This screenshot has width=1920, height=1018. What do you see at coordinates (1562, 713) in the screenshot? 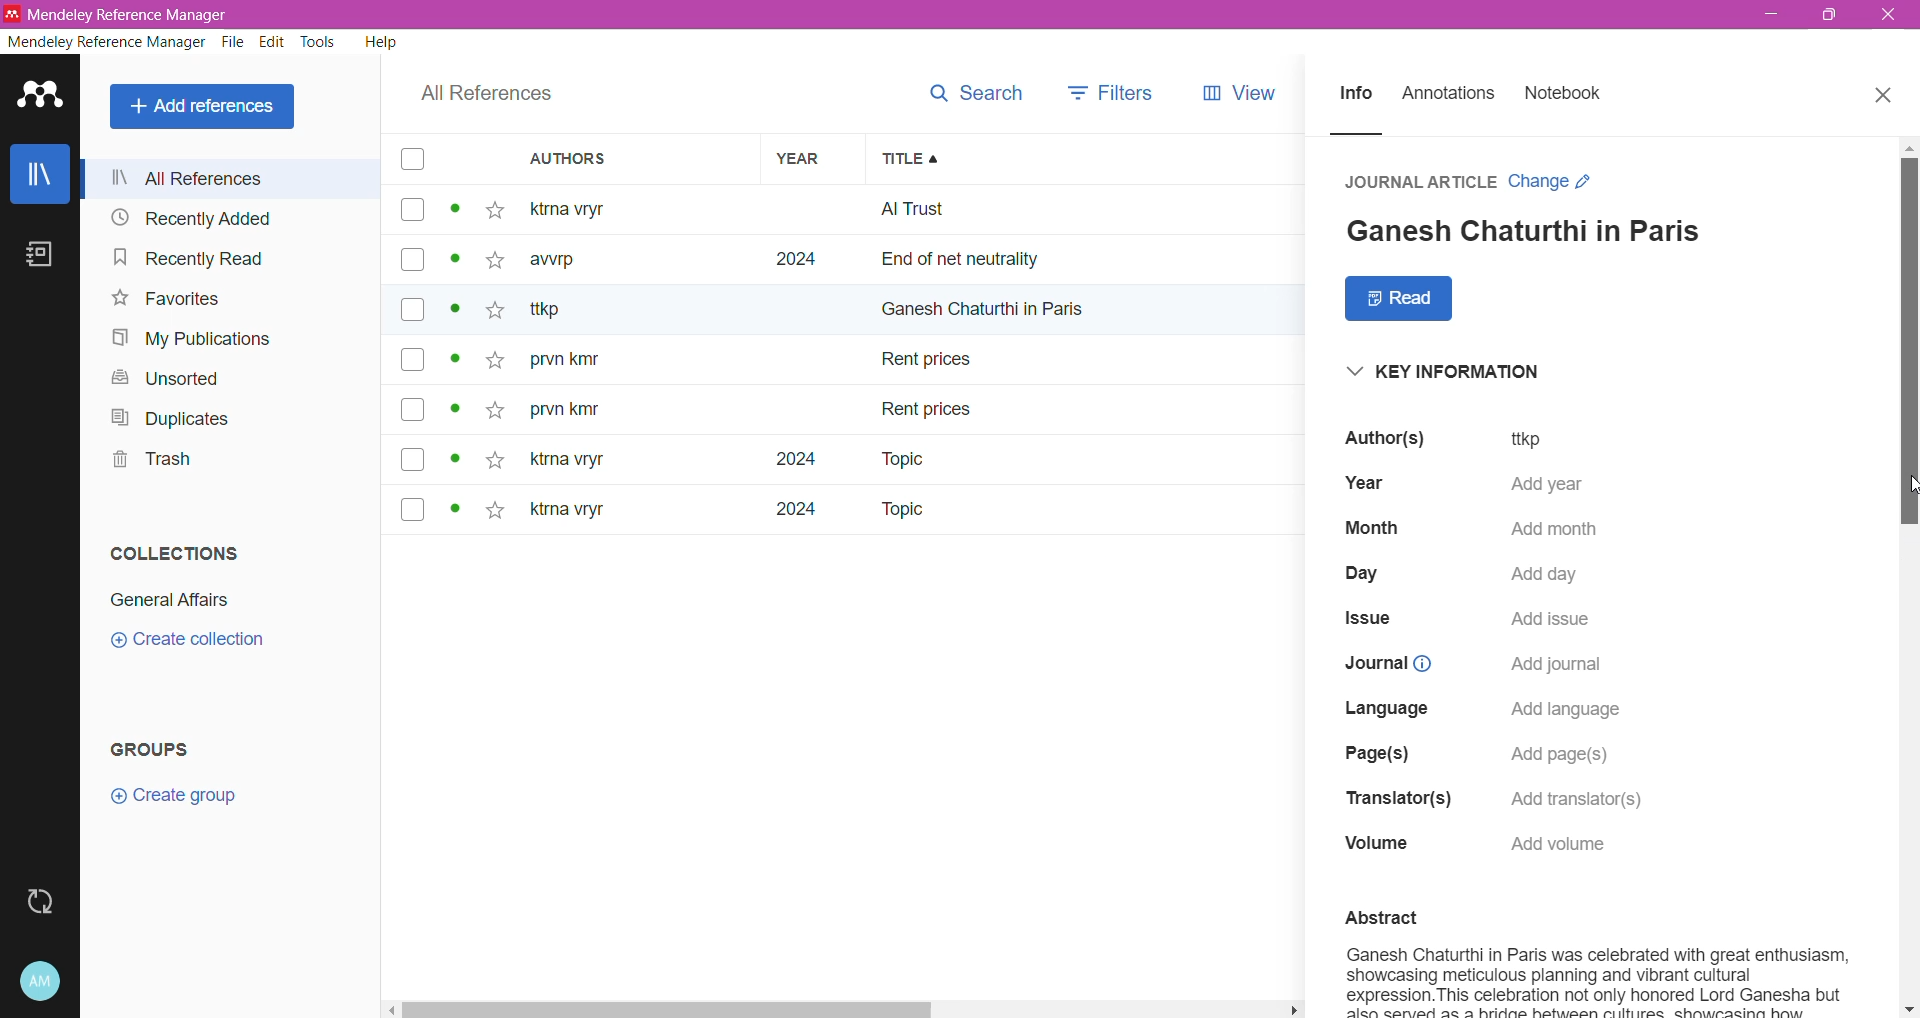
I see `Click to Add Language` at bounding box center [1562, 713].